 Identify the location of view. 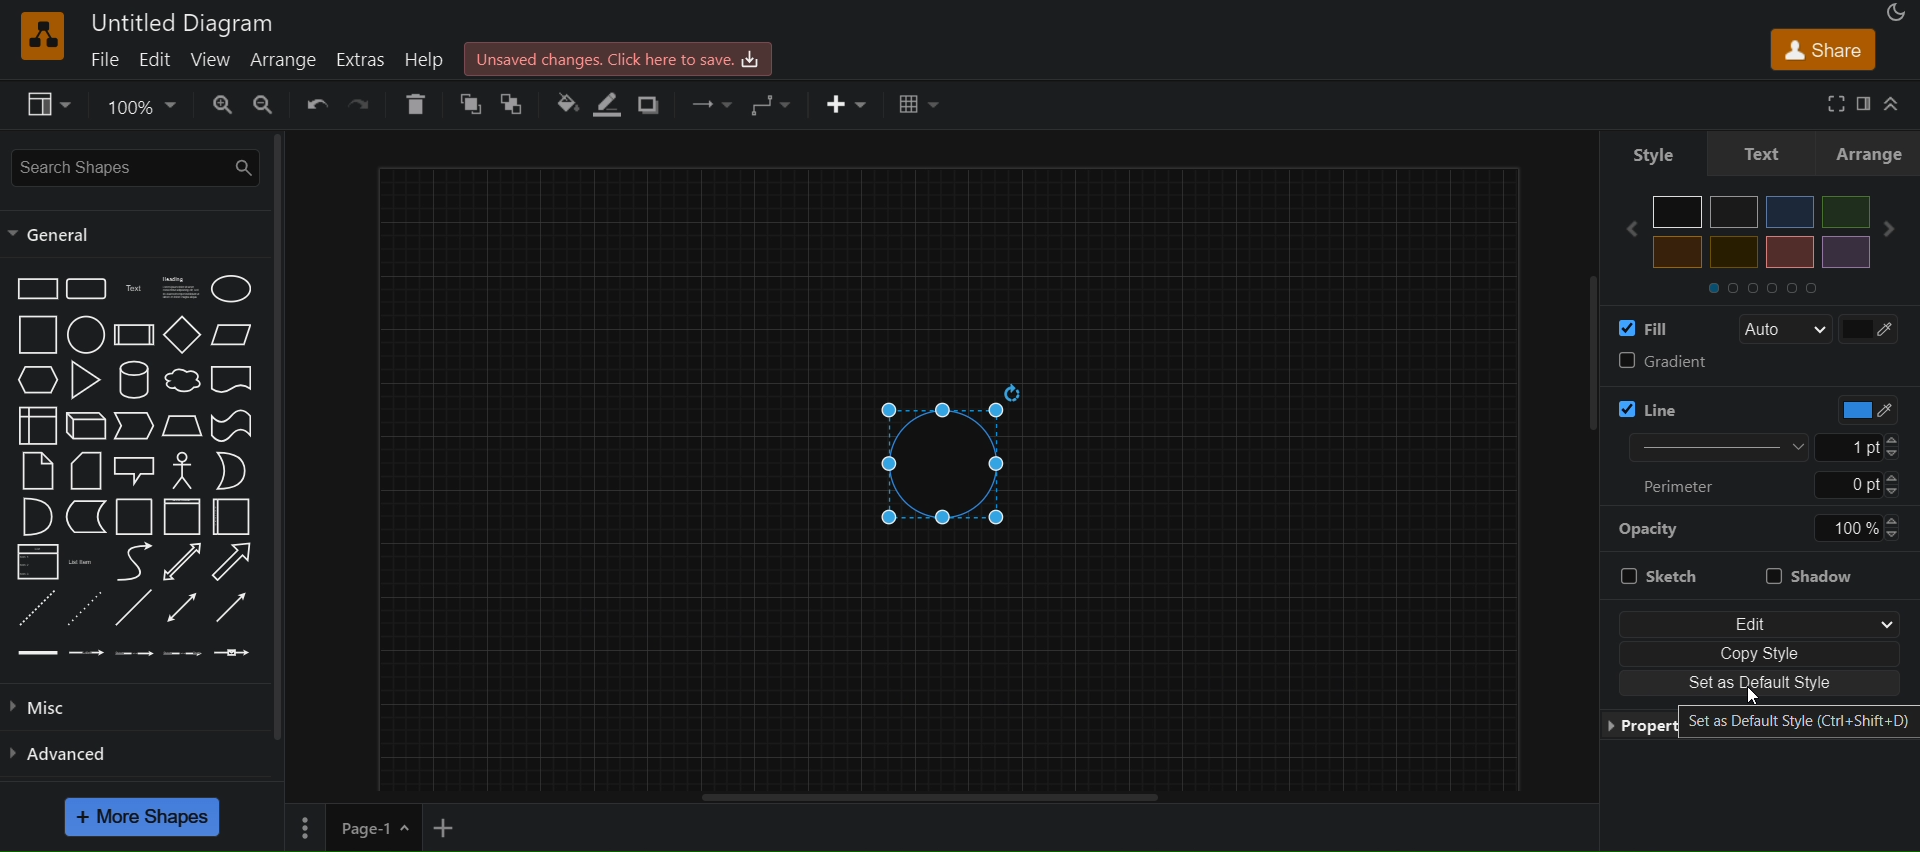
(212, 59).